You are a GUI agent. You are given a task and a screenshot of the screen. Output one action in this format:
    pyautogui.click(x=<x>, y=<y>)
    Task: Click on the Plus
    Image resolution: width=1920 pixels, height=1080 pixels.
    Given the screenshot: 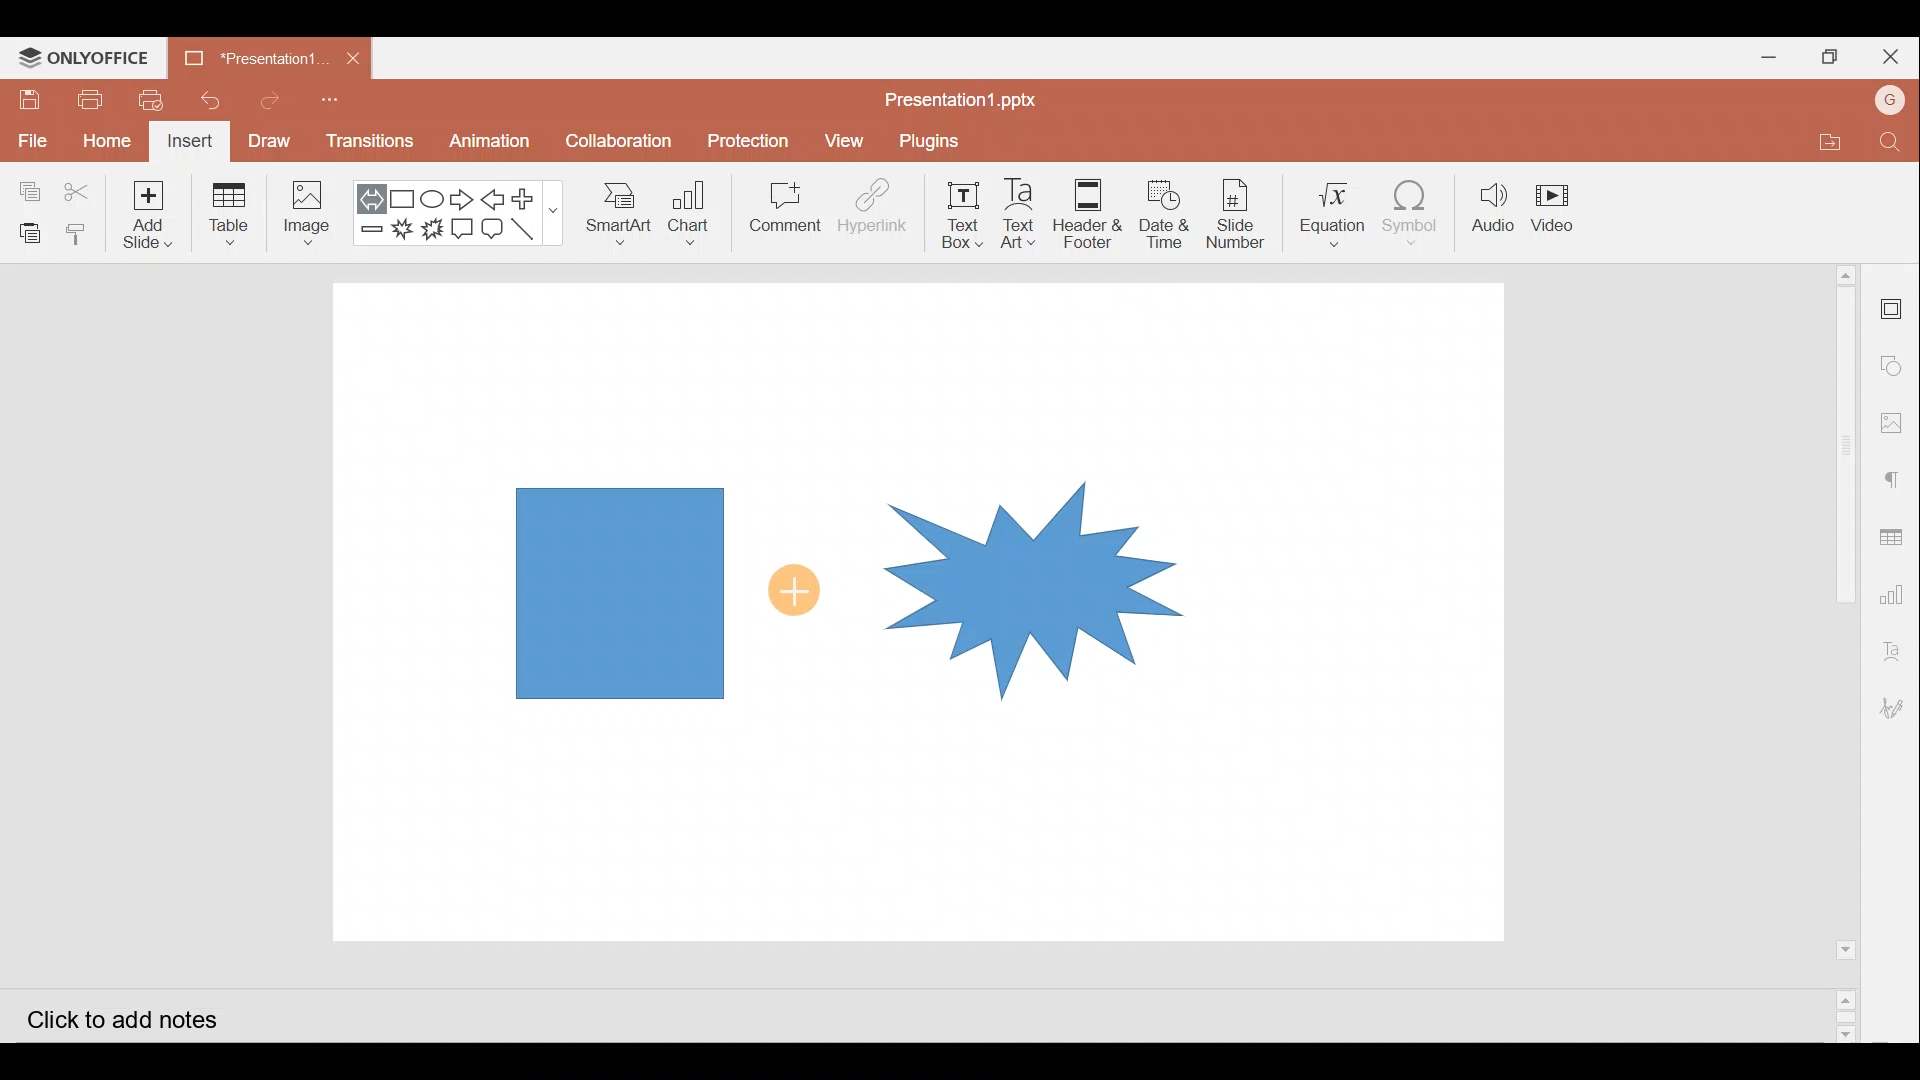 What is the action you would take?
    pyautogui.click(x=532, y=196)
    